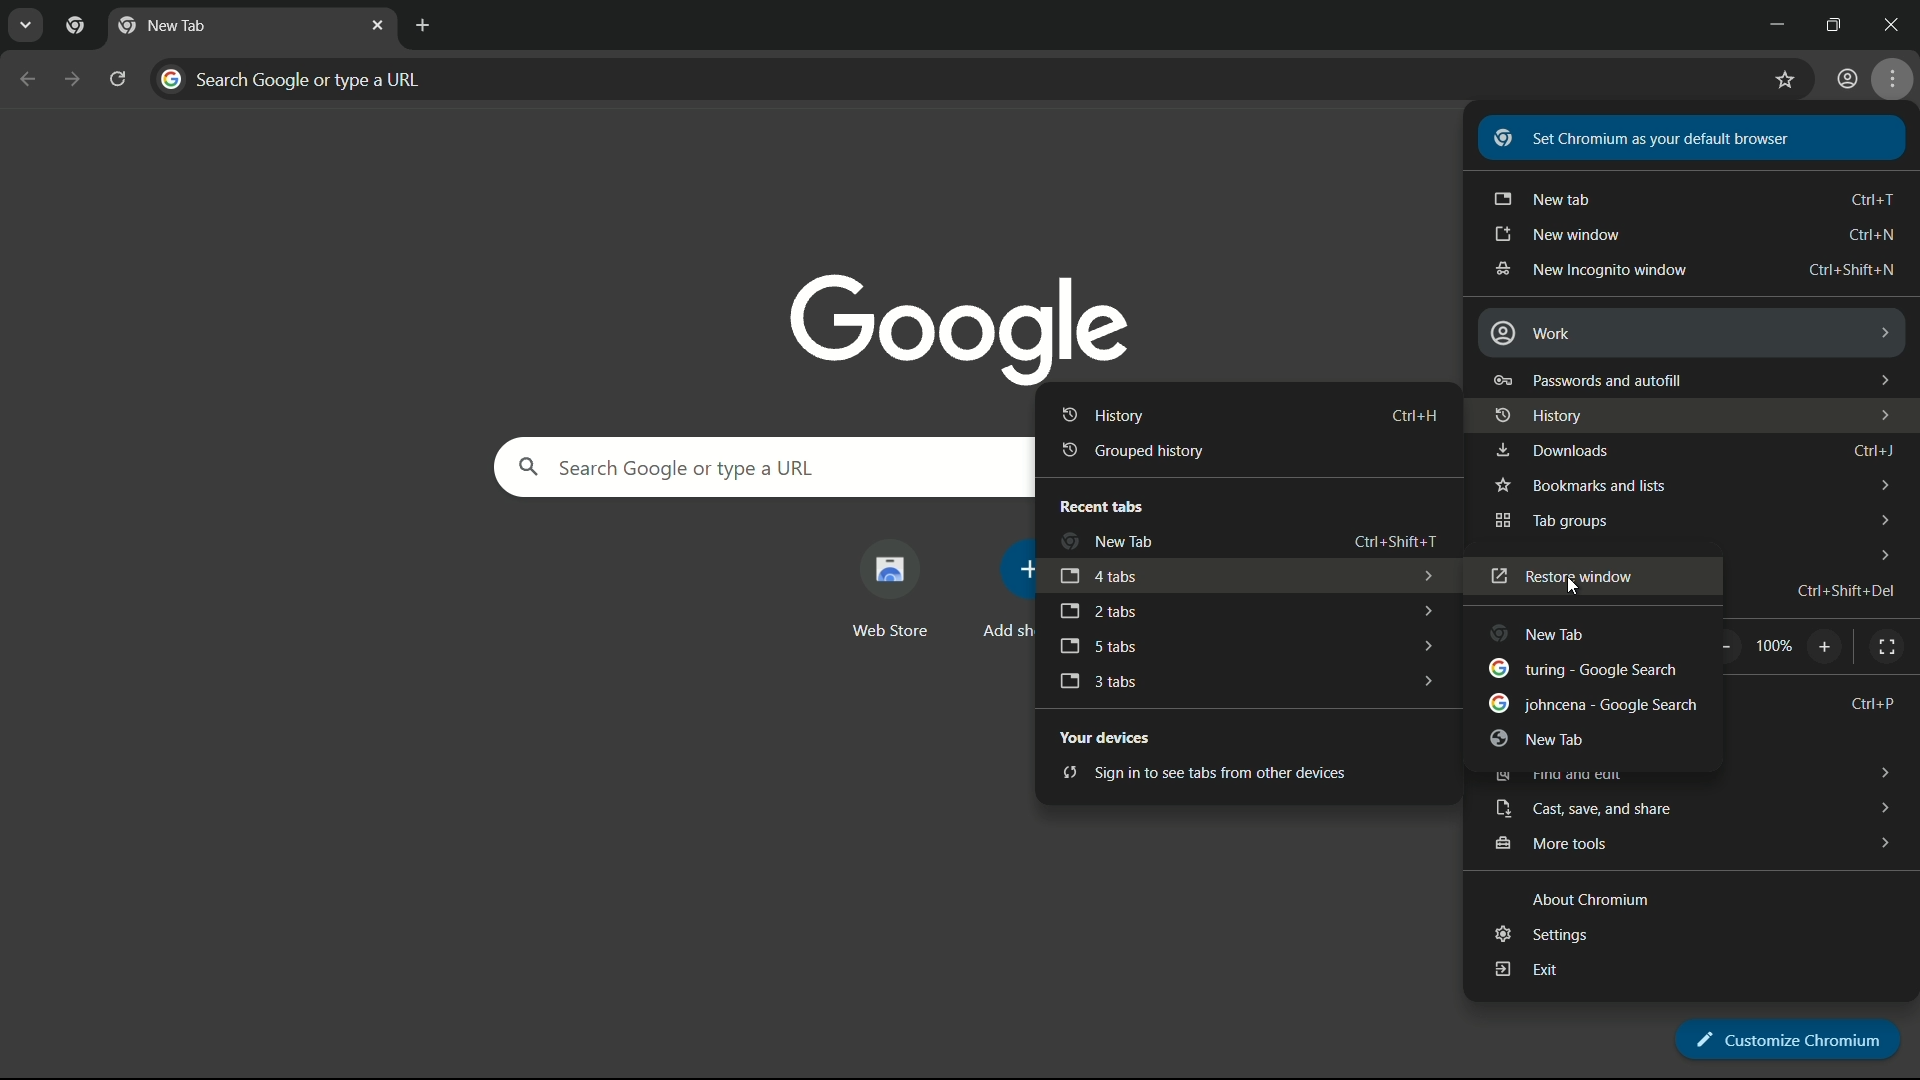 The height and width of the screenshot is (1080, 1920). Describe the element at coordinates (75, 27) in the screenshot. I see `chrome icon` at that location.